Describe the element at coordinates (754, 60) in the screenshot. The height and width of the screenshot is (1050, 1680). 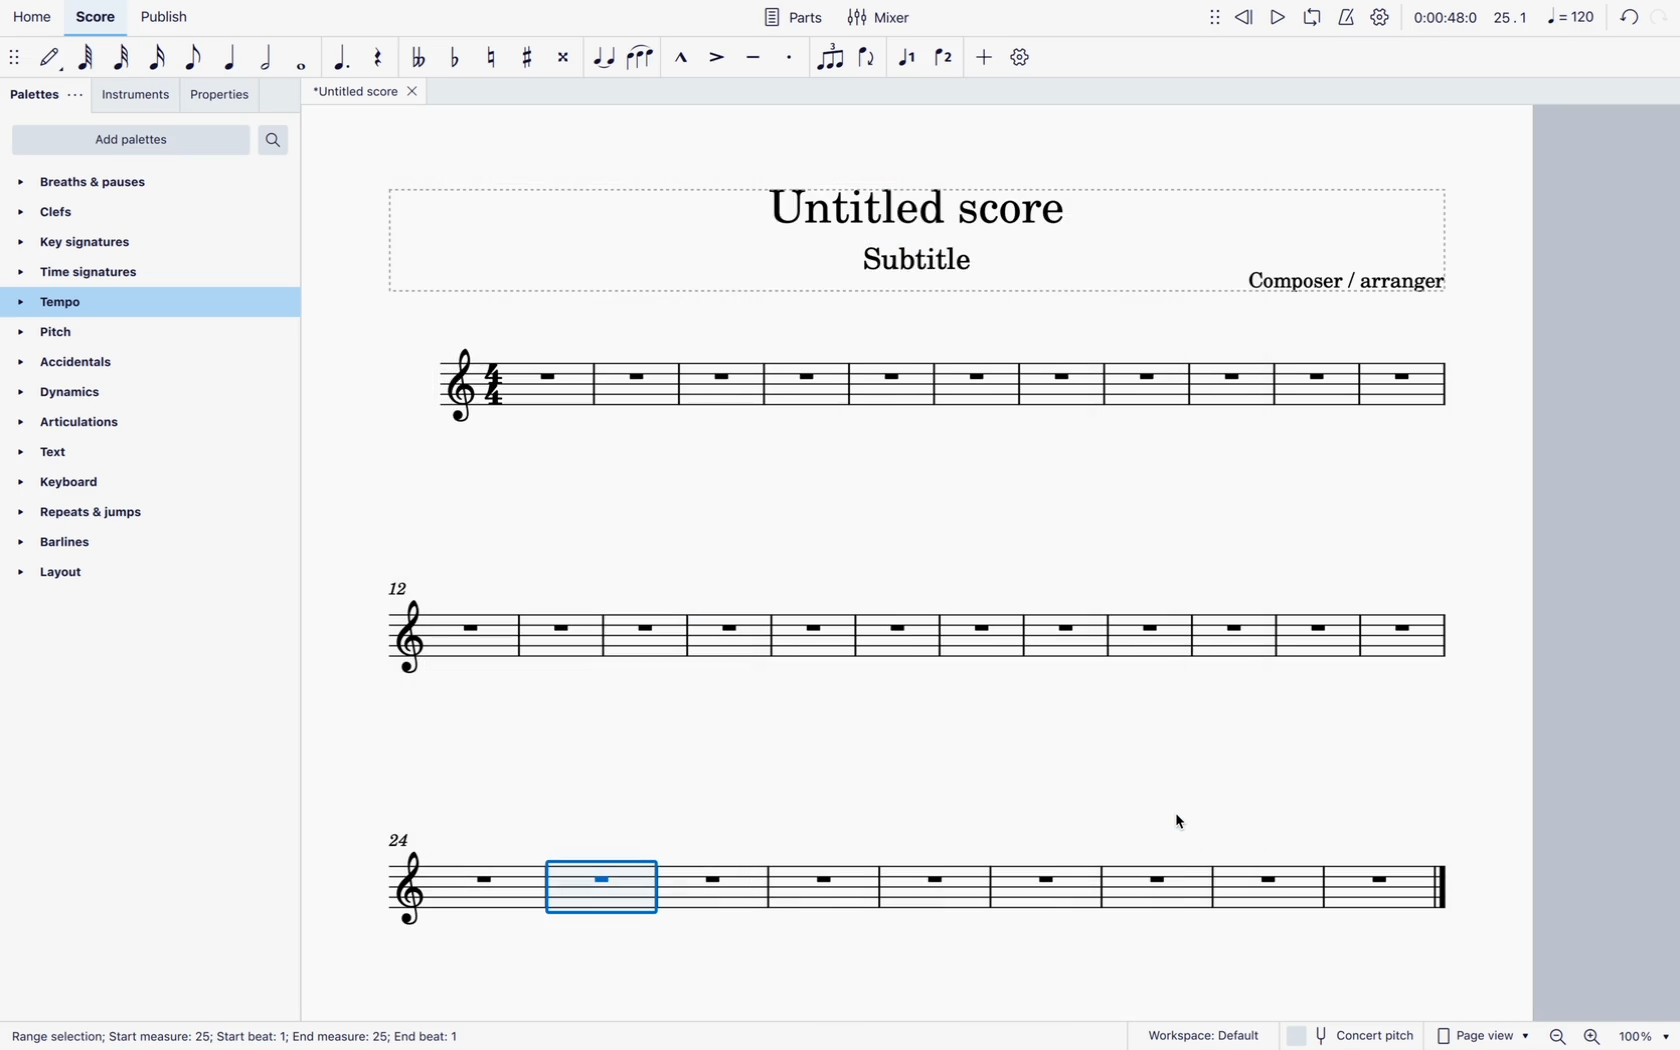
I see `tenuto` at that location.